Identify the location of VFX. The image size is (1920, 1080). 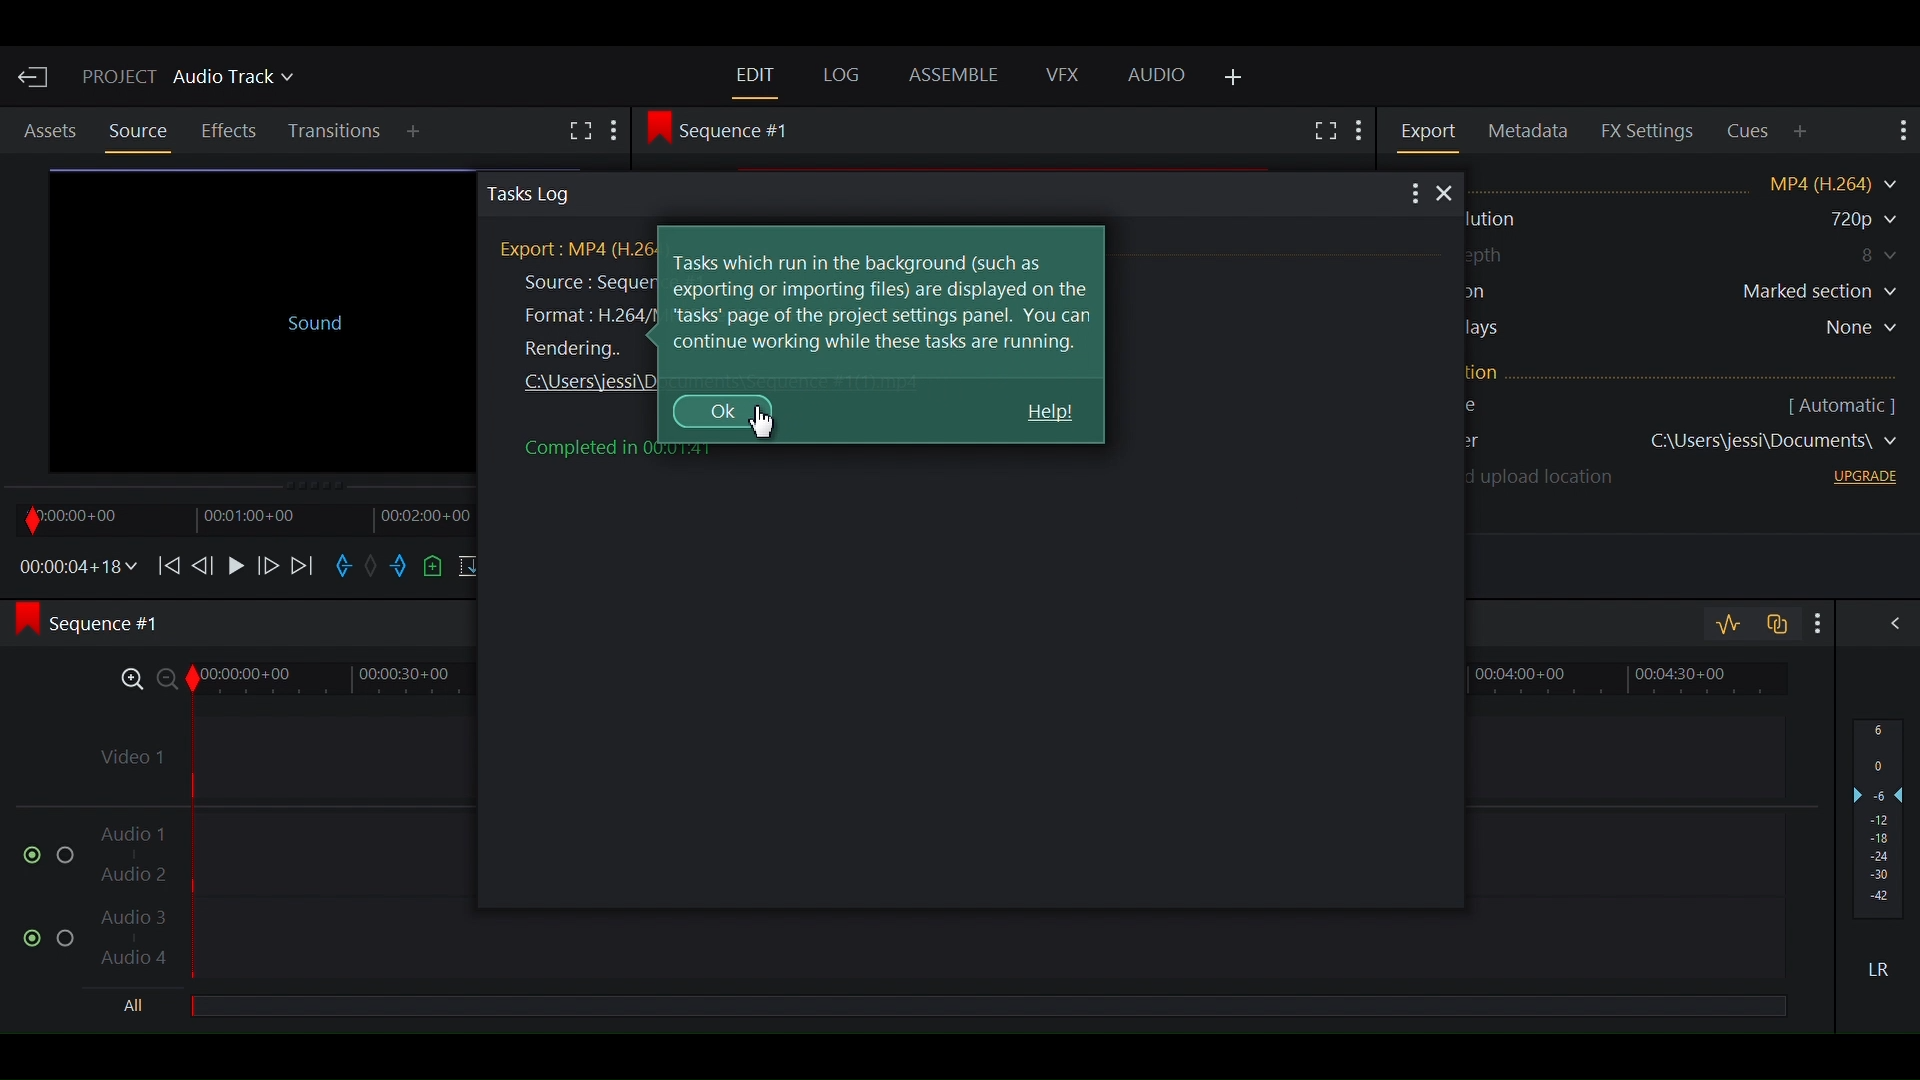
(1061, 75).